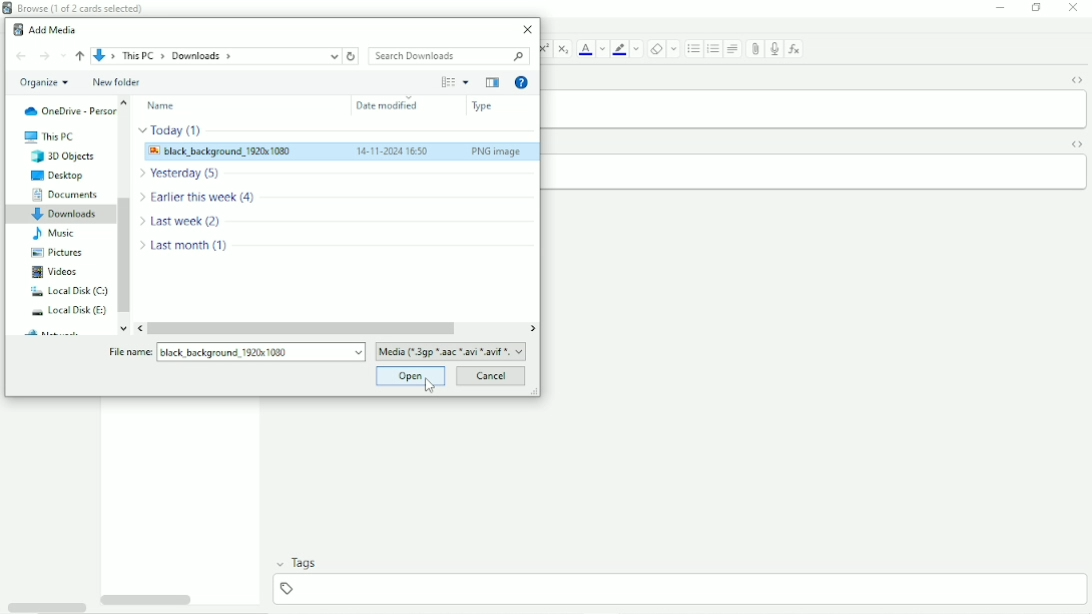 This screenshot has height=614, width=1092. I want to click on Subscript, so click(564, 50).